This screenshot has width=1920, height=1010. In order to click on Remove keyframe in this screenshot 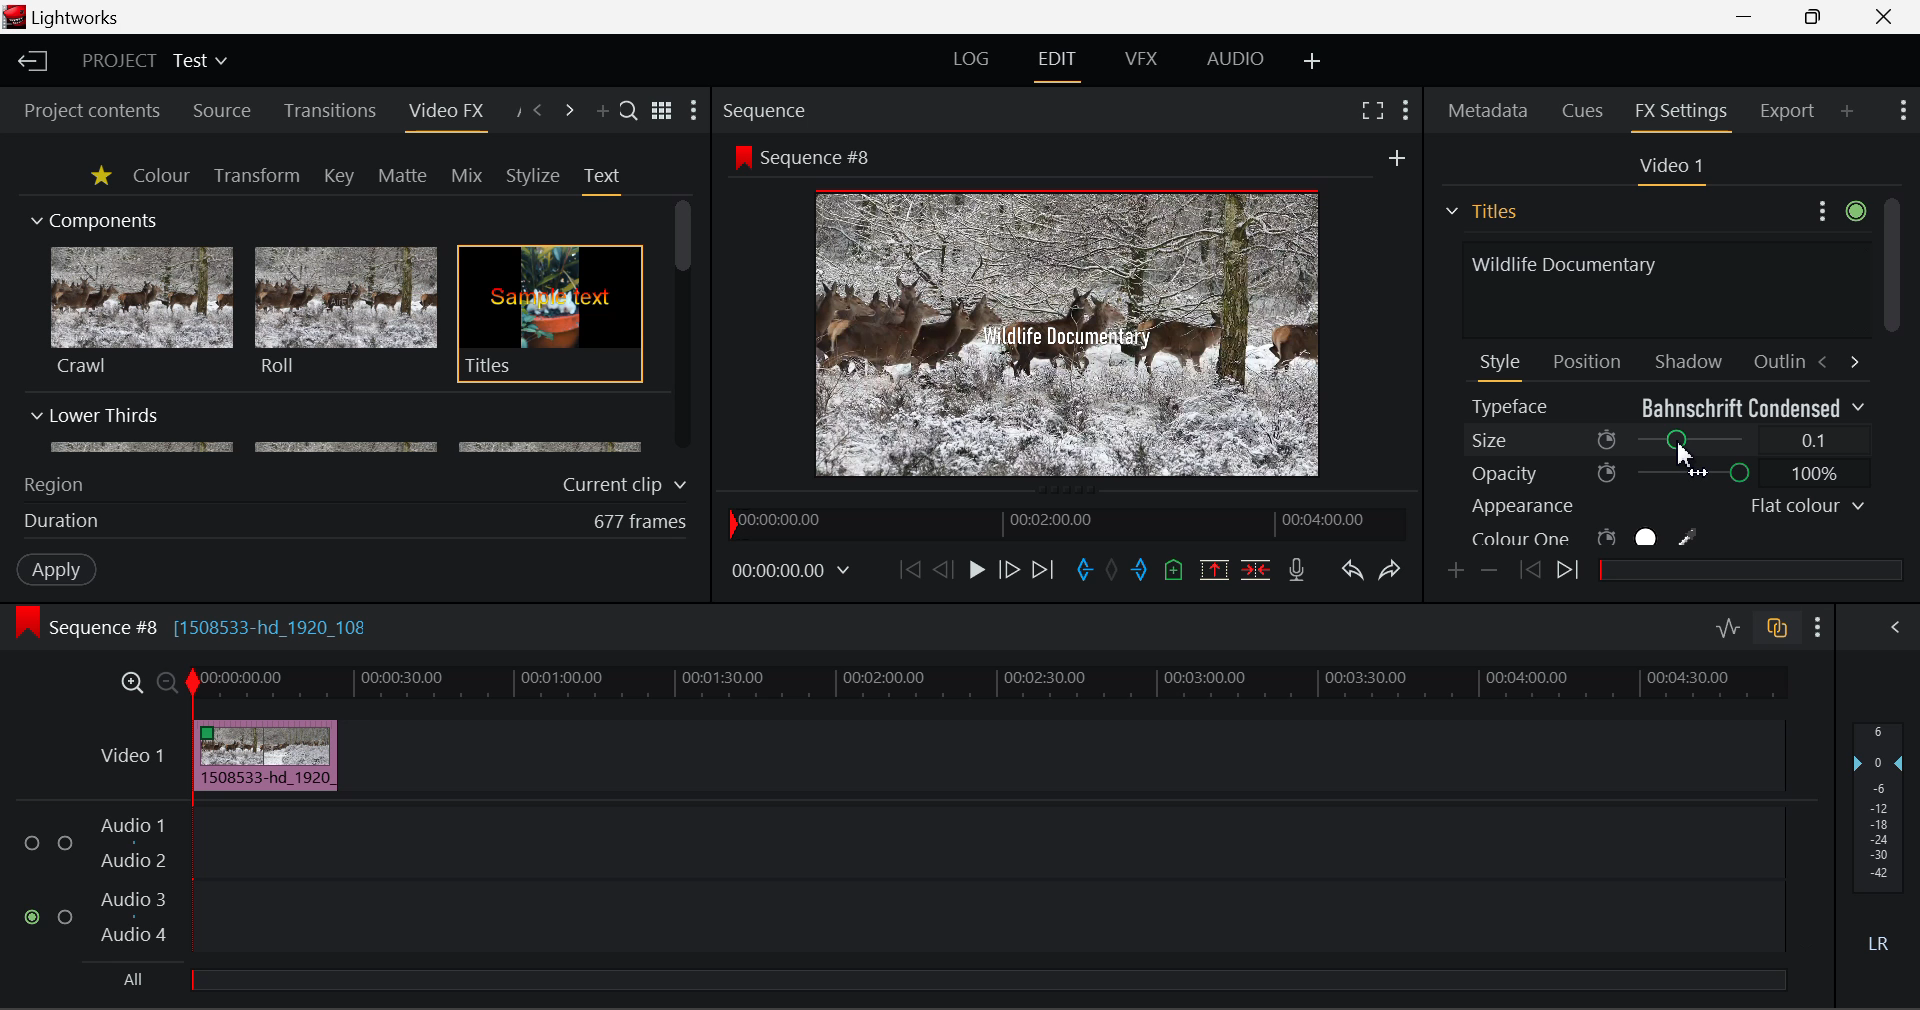, I will do `click(1490, 573)`.